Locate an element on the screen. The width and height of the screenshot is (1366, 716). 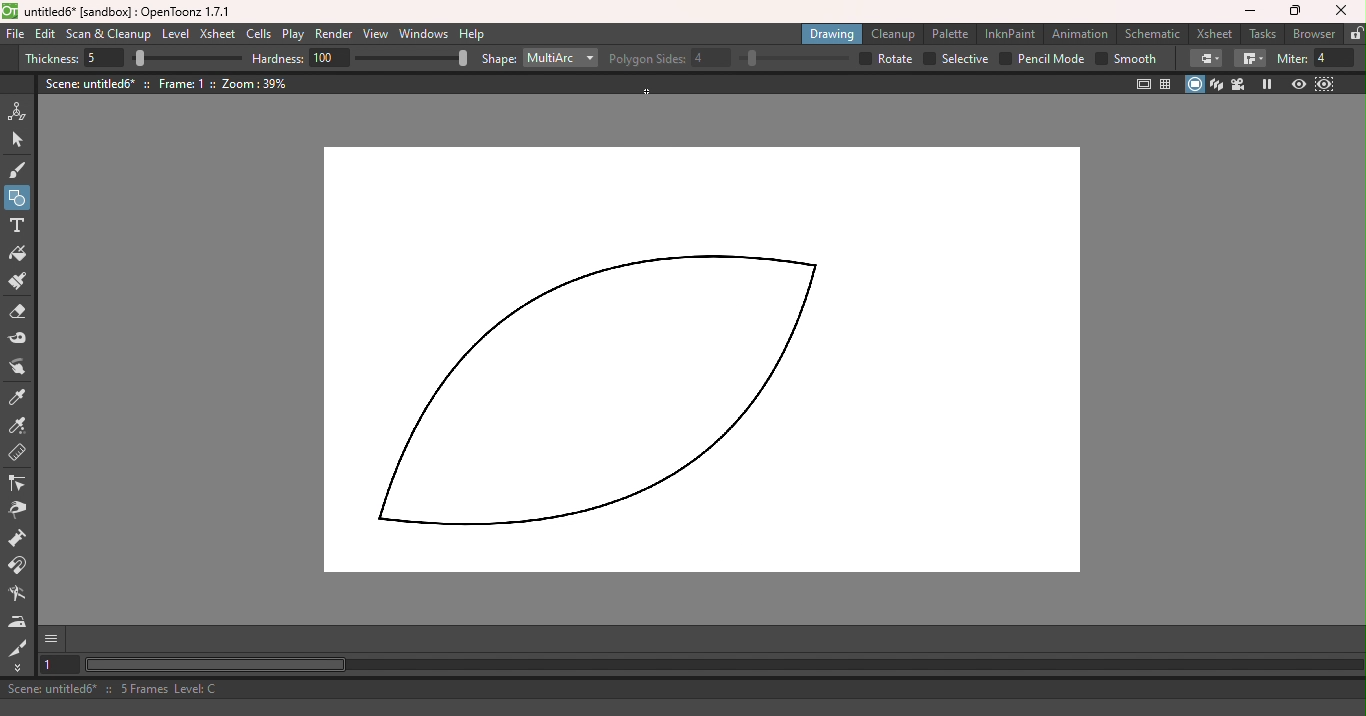
Shape is located at coordinates (497, 60).